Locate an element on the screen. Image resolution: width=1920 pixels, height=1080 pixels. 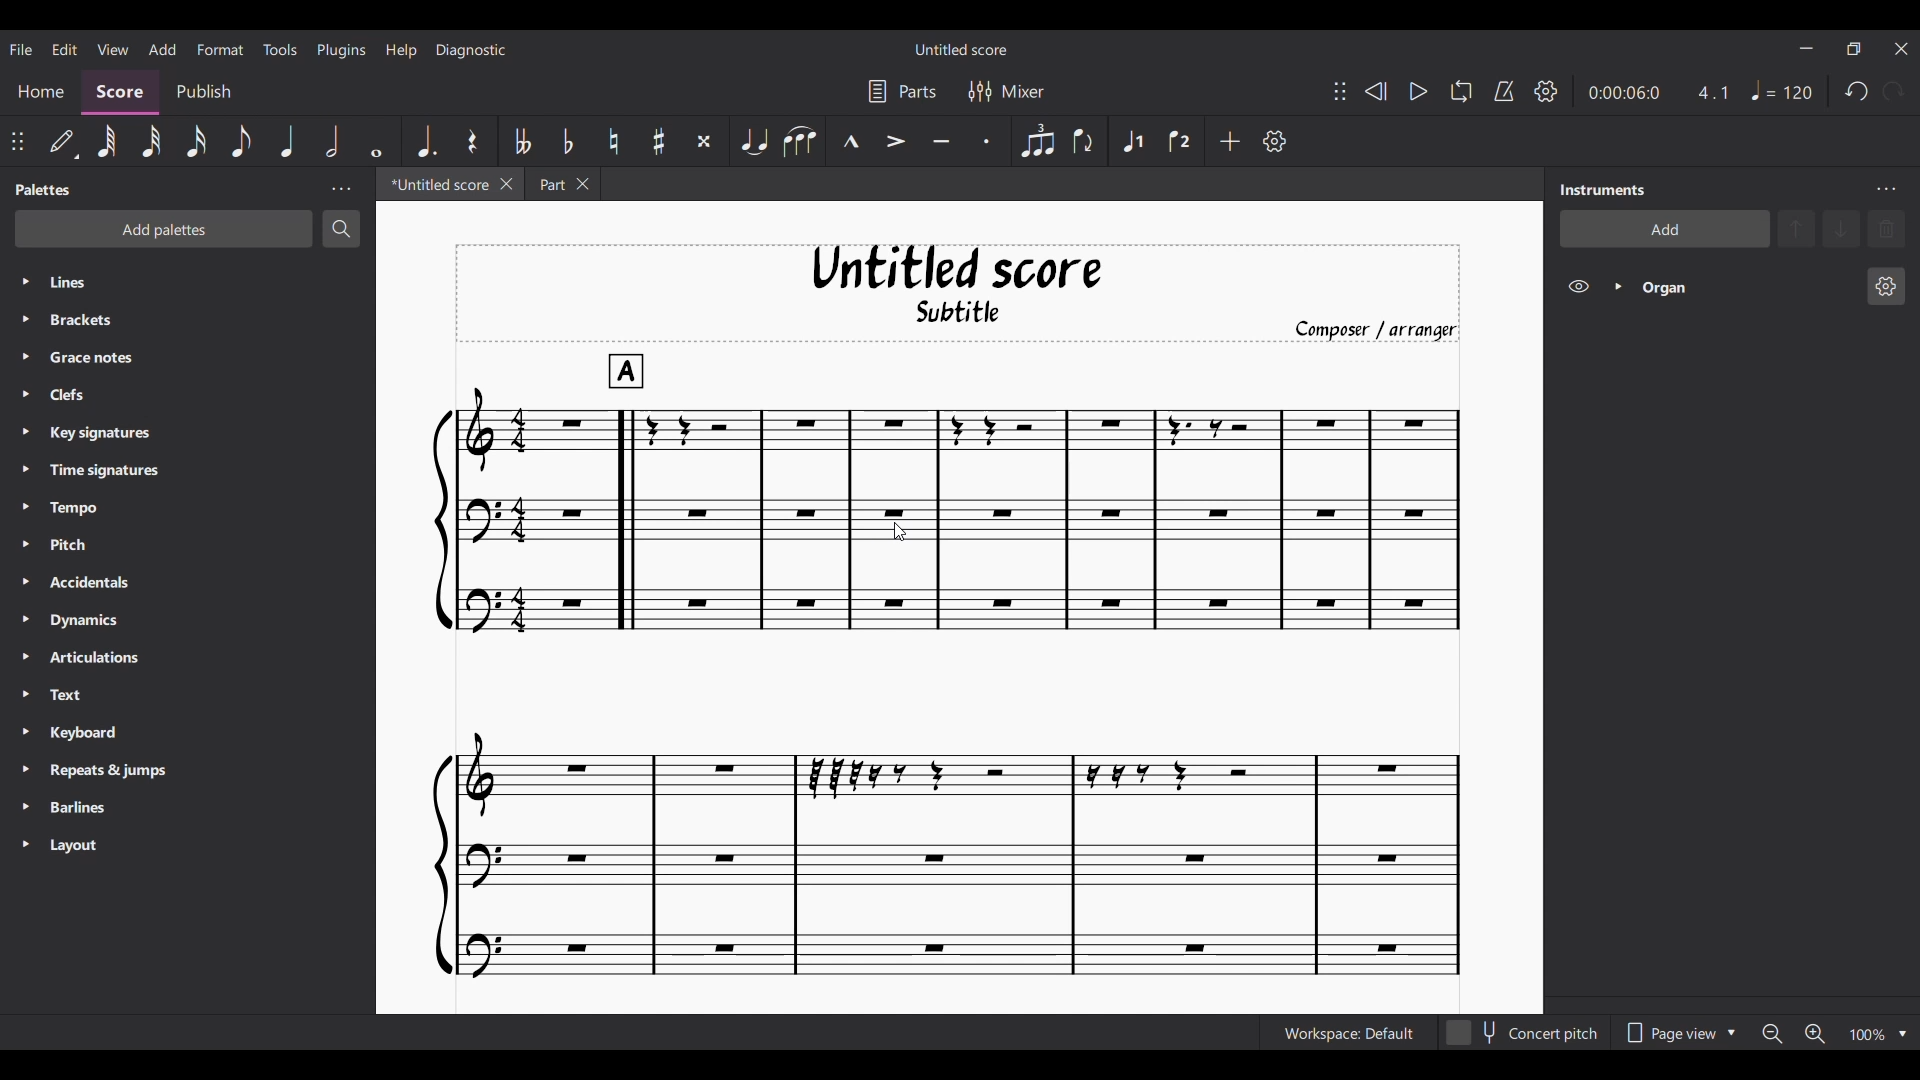
Add menu is located at coordinates (163, 48).